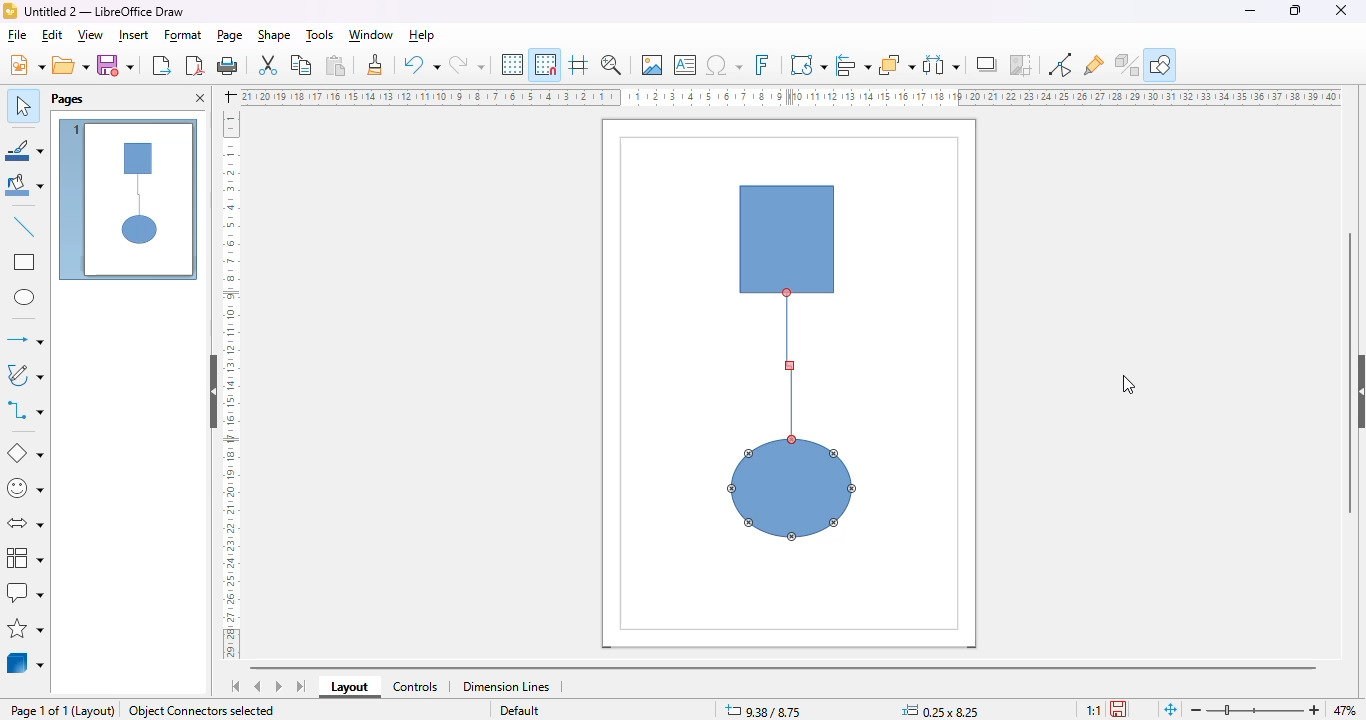 Image resolution: width=1366 pixels, height=720 pixels. Describe the element at coordinates (512, 64) in the screenshot. I see `display grid` at that location.